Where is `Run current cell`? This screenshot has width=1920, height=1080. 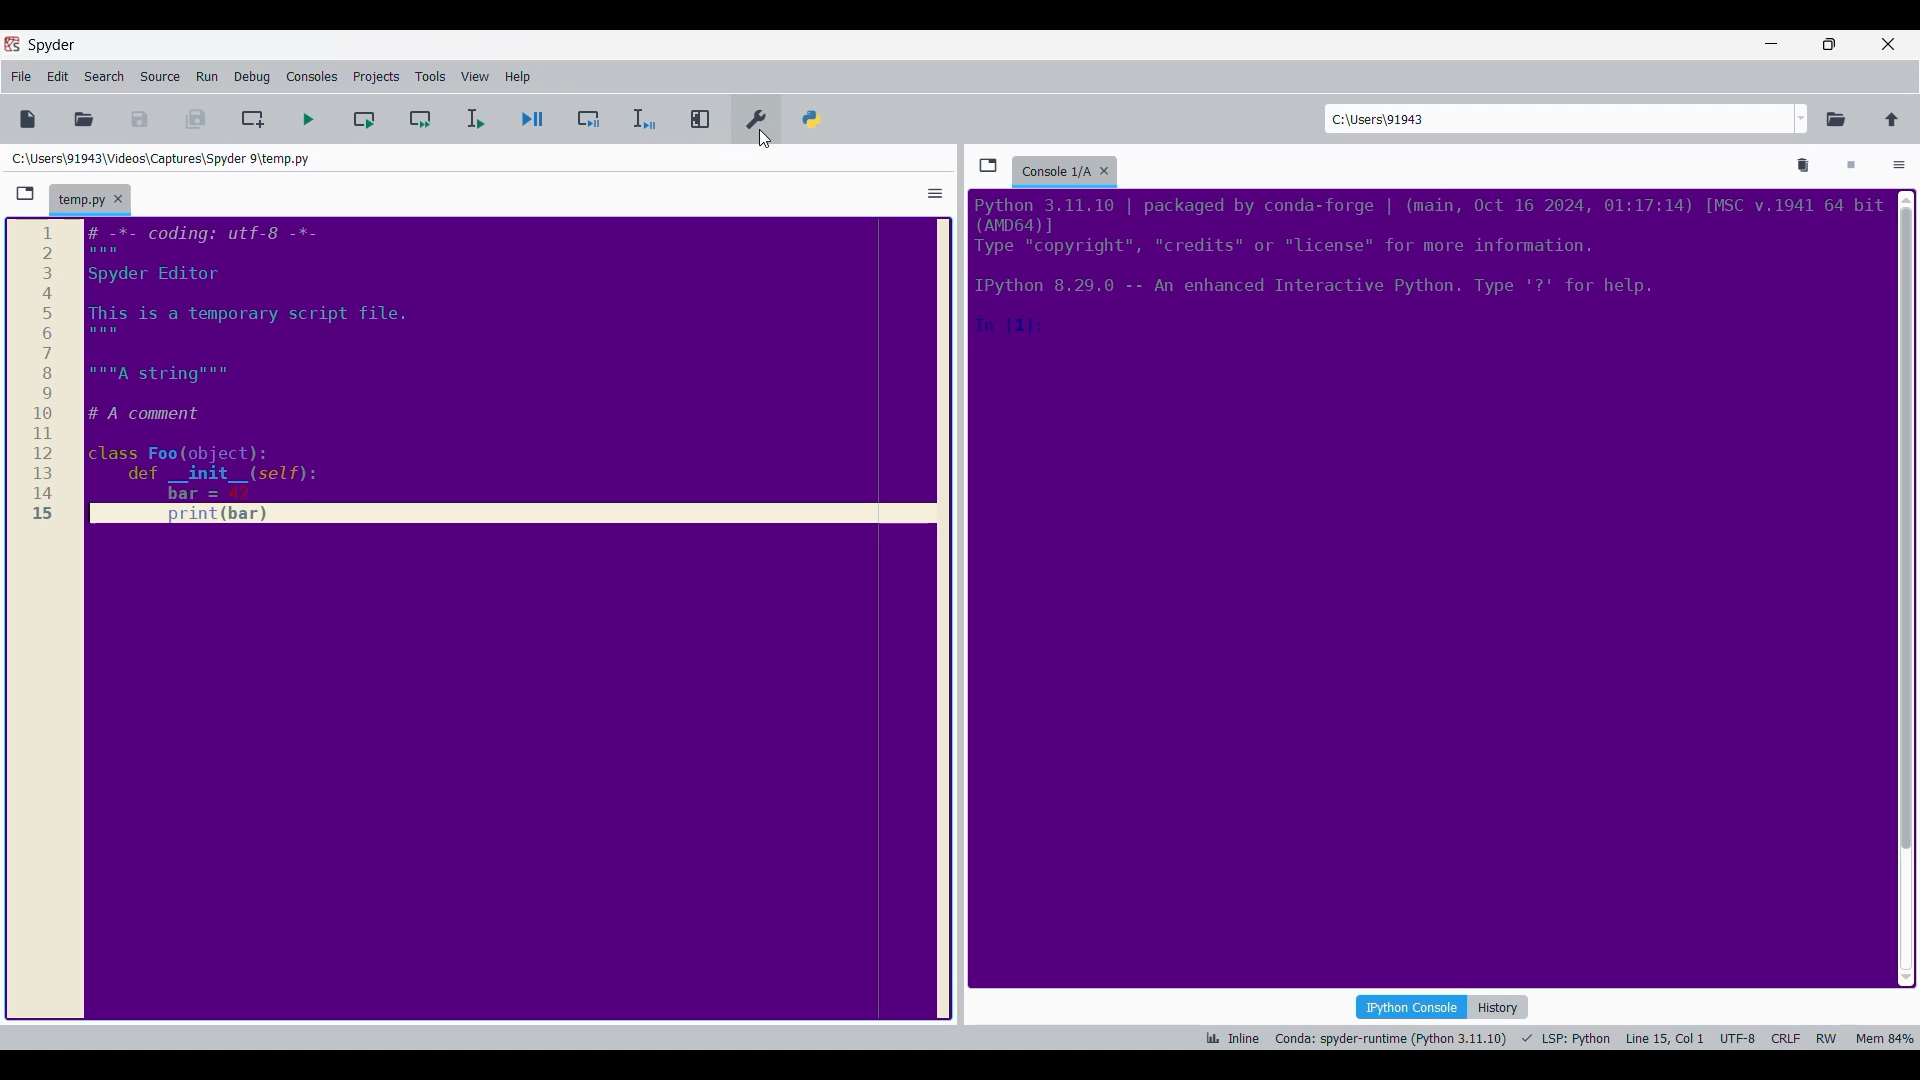
Run current cell is located at coordinates (366, 119).